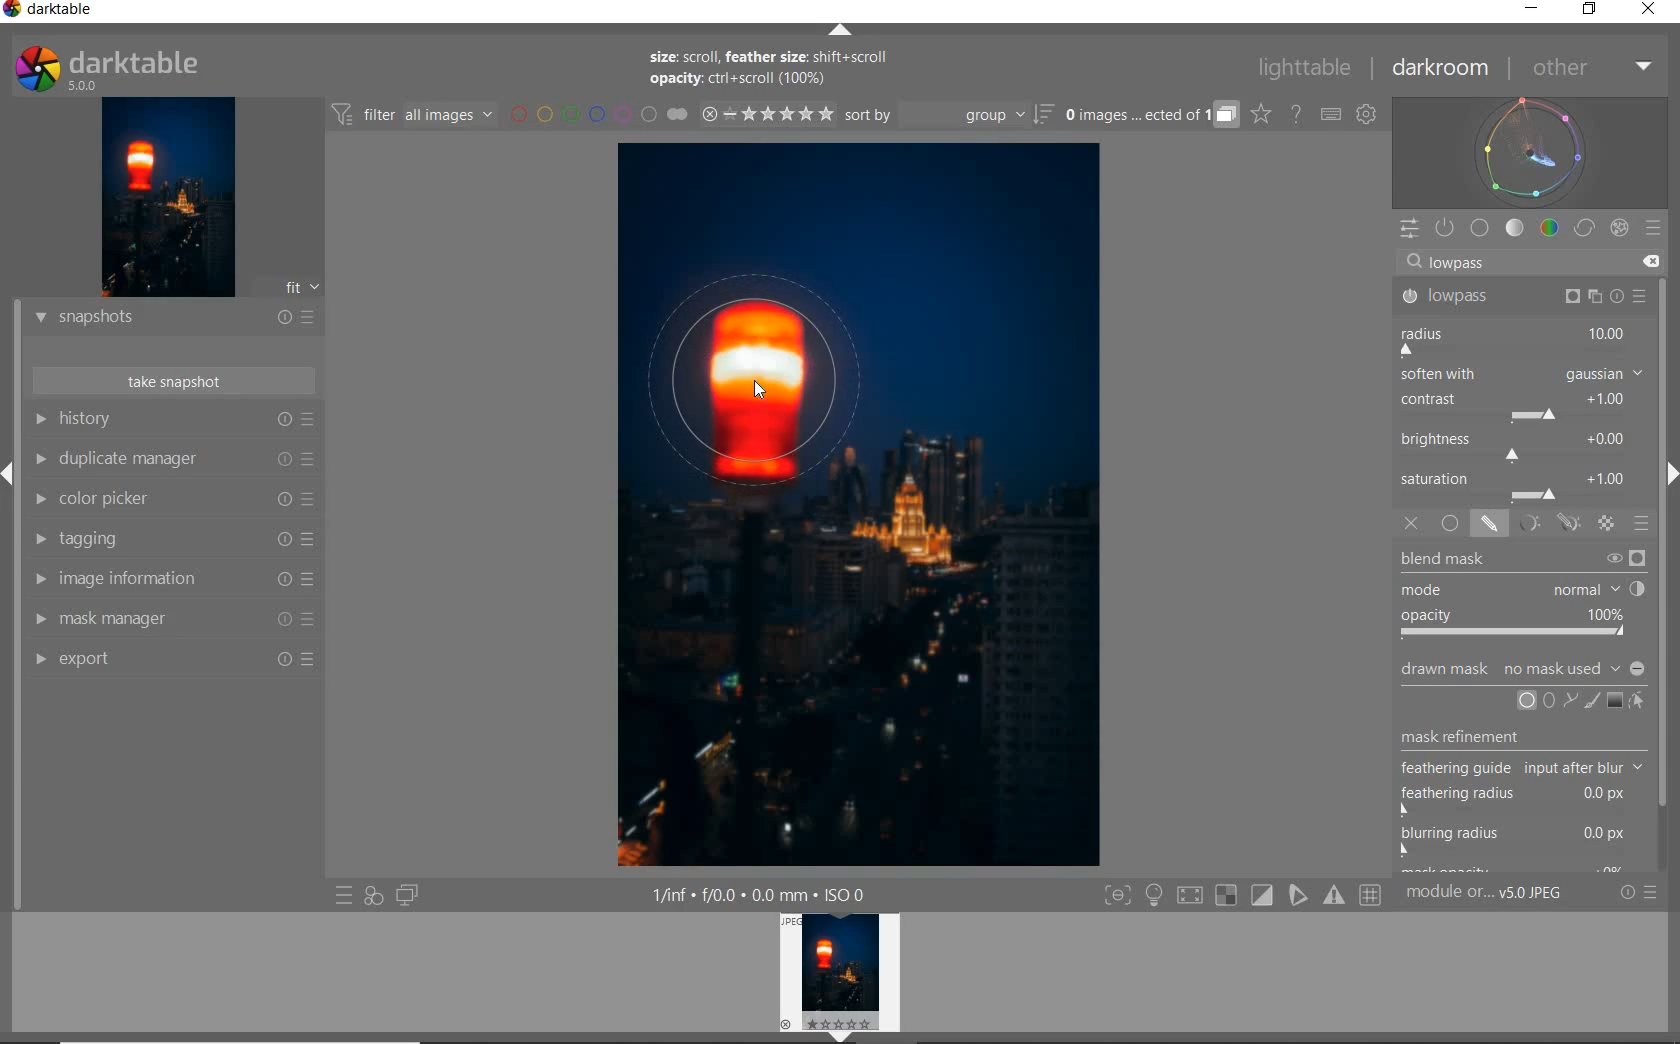 The height and width of the screenshot is (1044, 1680). What do you see at coordinates (787, 373) in the screenshot?
I see `DRAWN CIRCLE MASK` at bounding box center [787, 373].